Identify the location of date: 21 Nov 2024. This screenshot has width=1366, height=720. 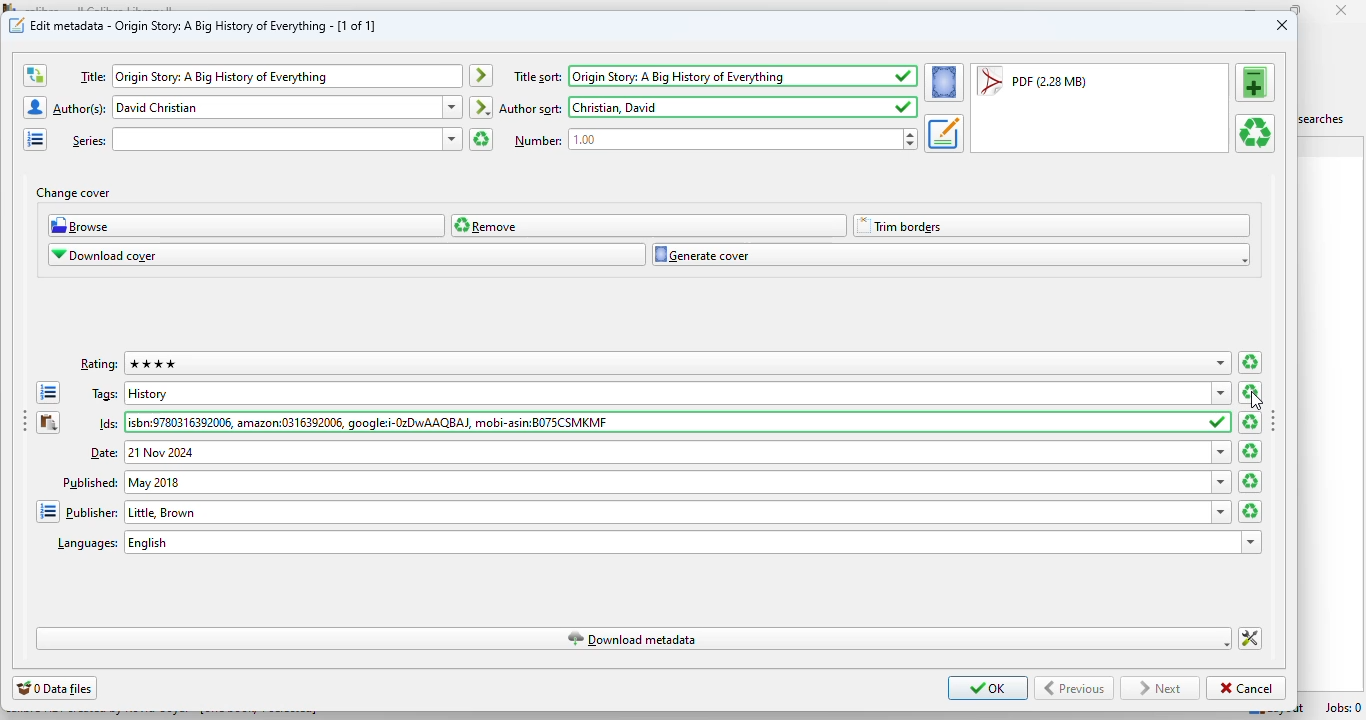
(666, 452).